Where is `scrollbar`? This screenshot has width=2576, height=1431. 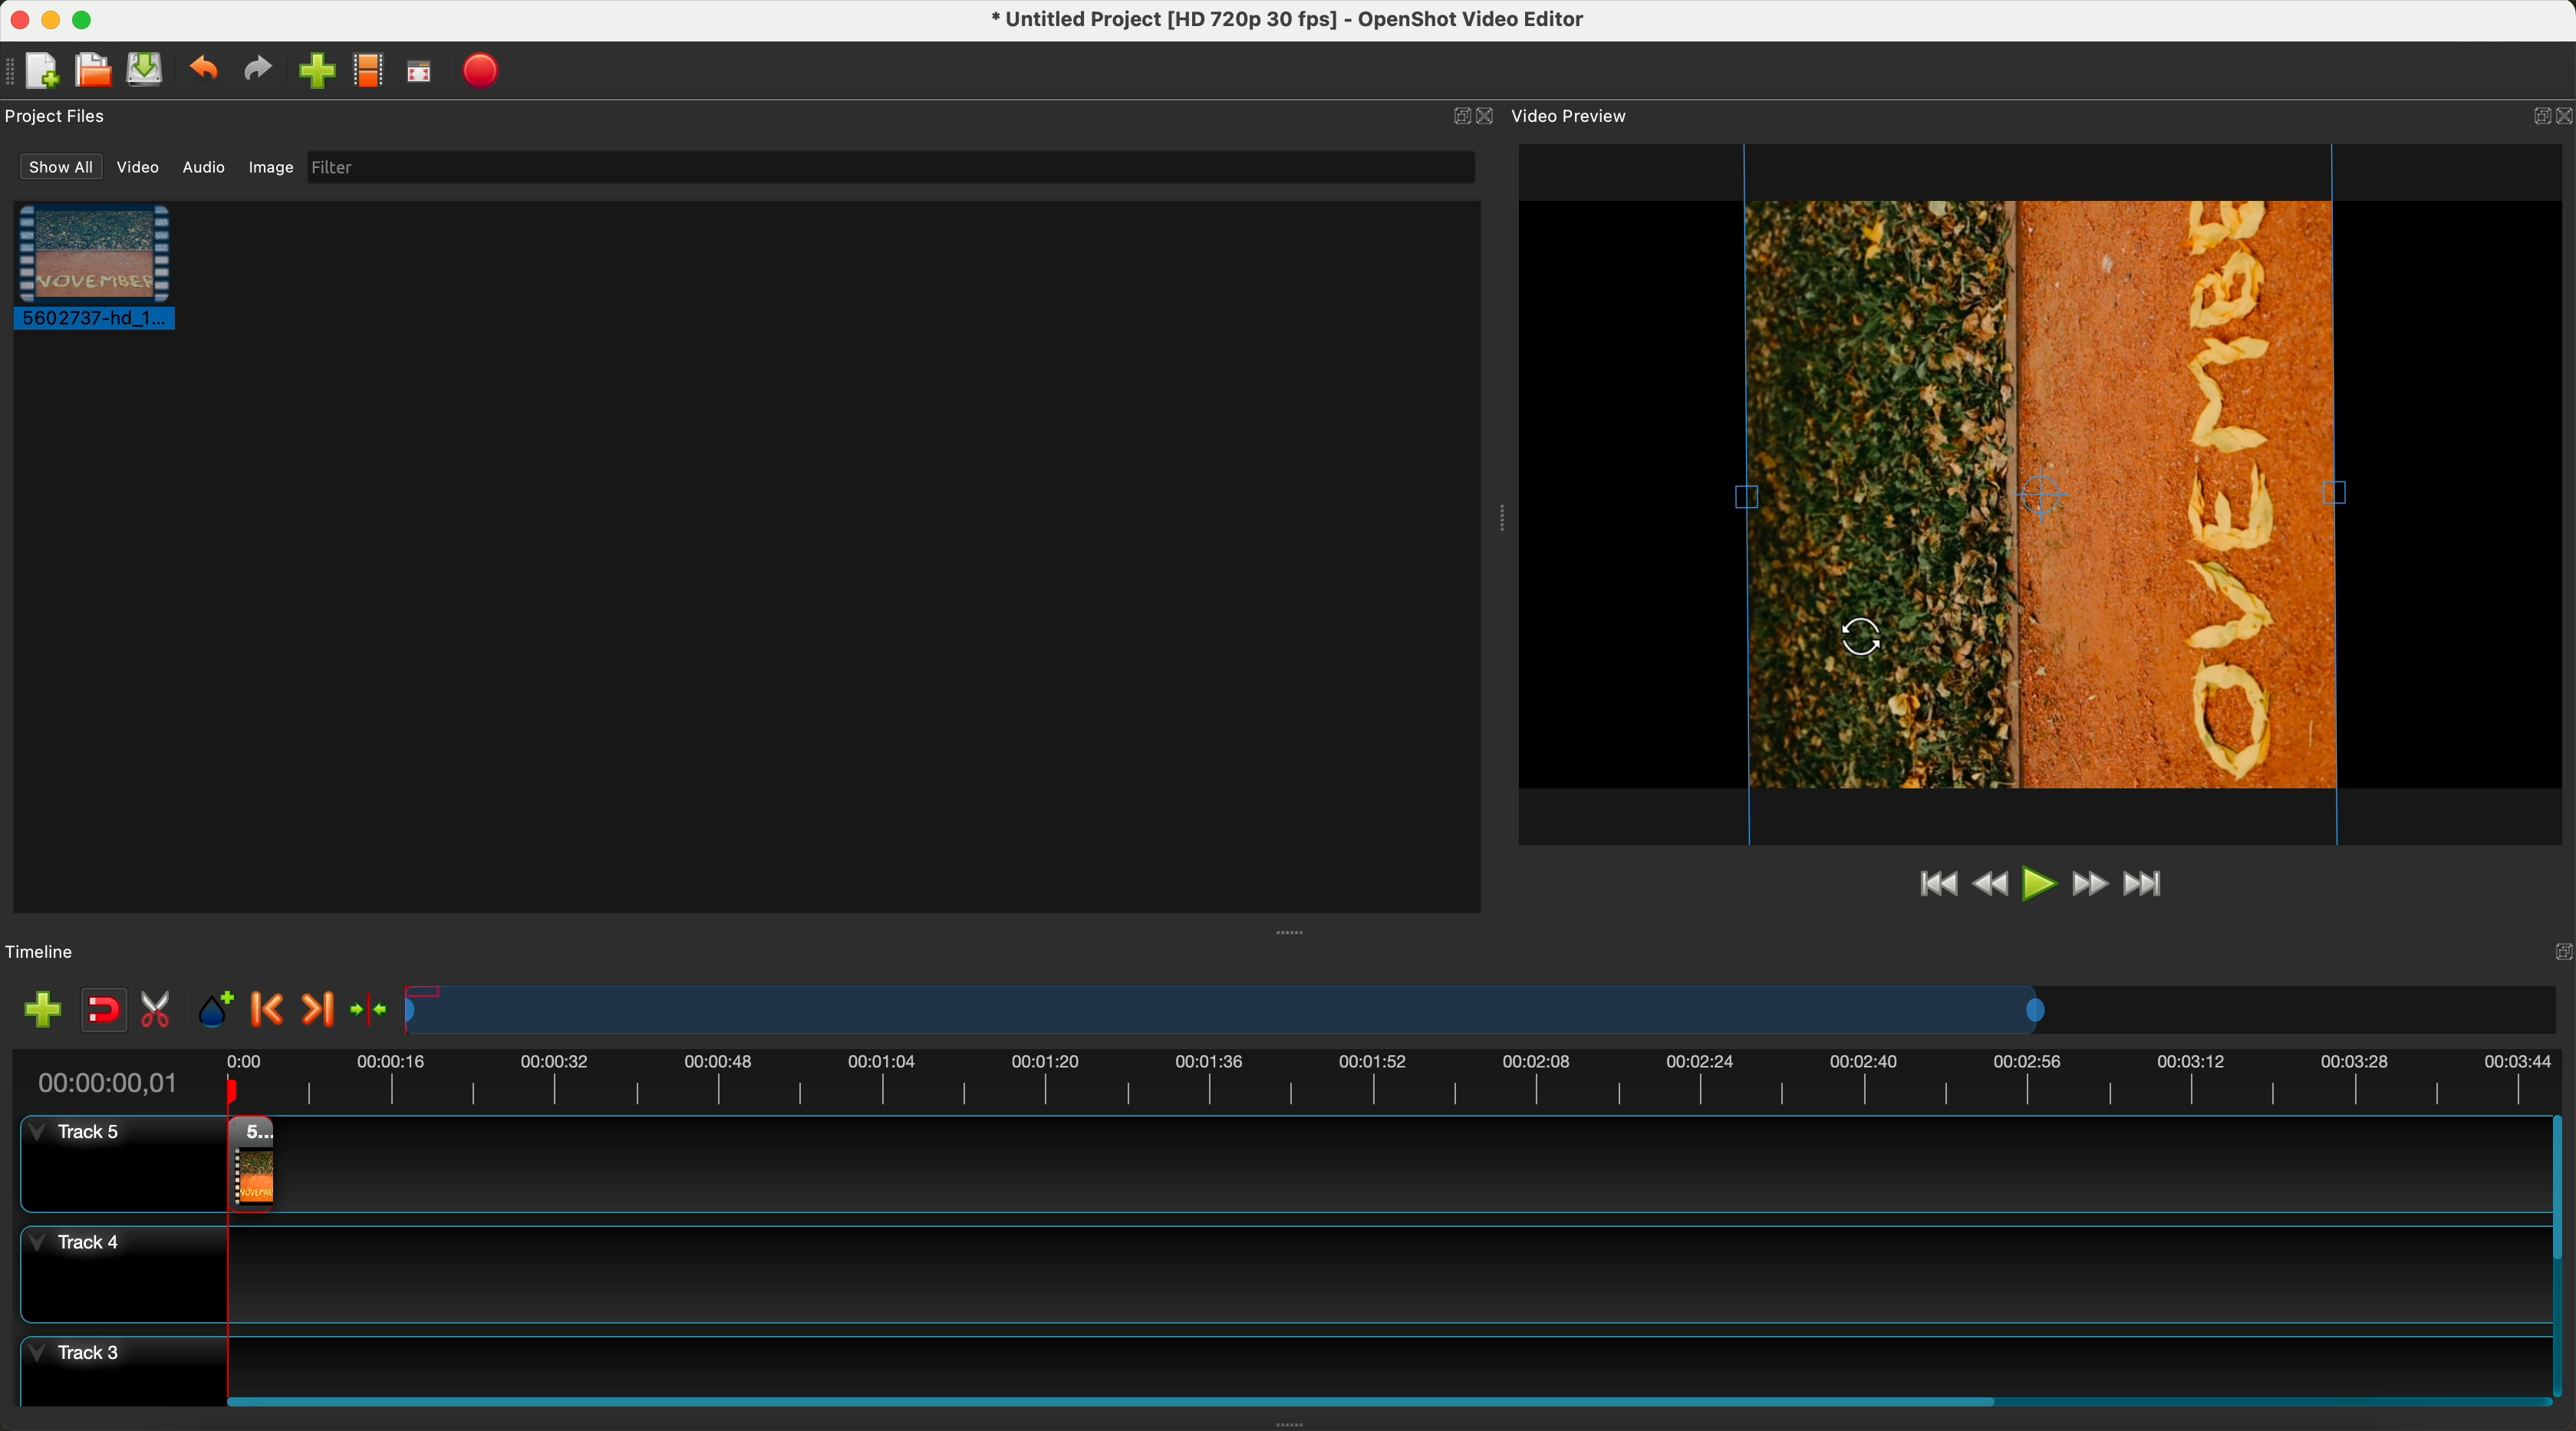
scrollbar is located at coordinates (2560, 1253).